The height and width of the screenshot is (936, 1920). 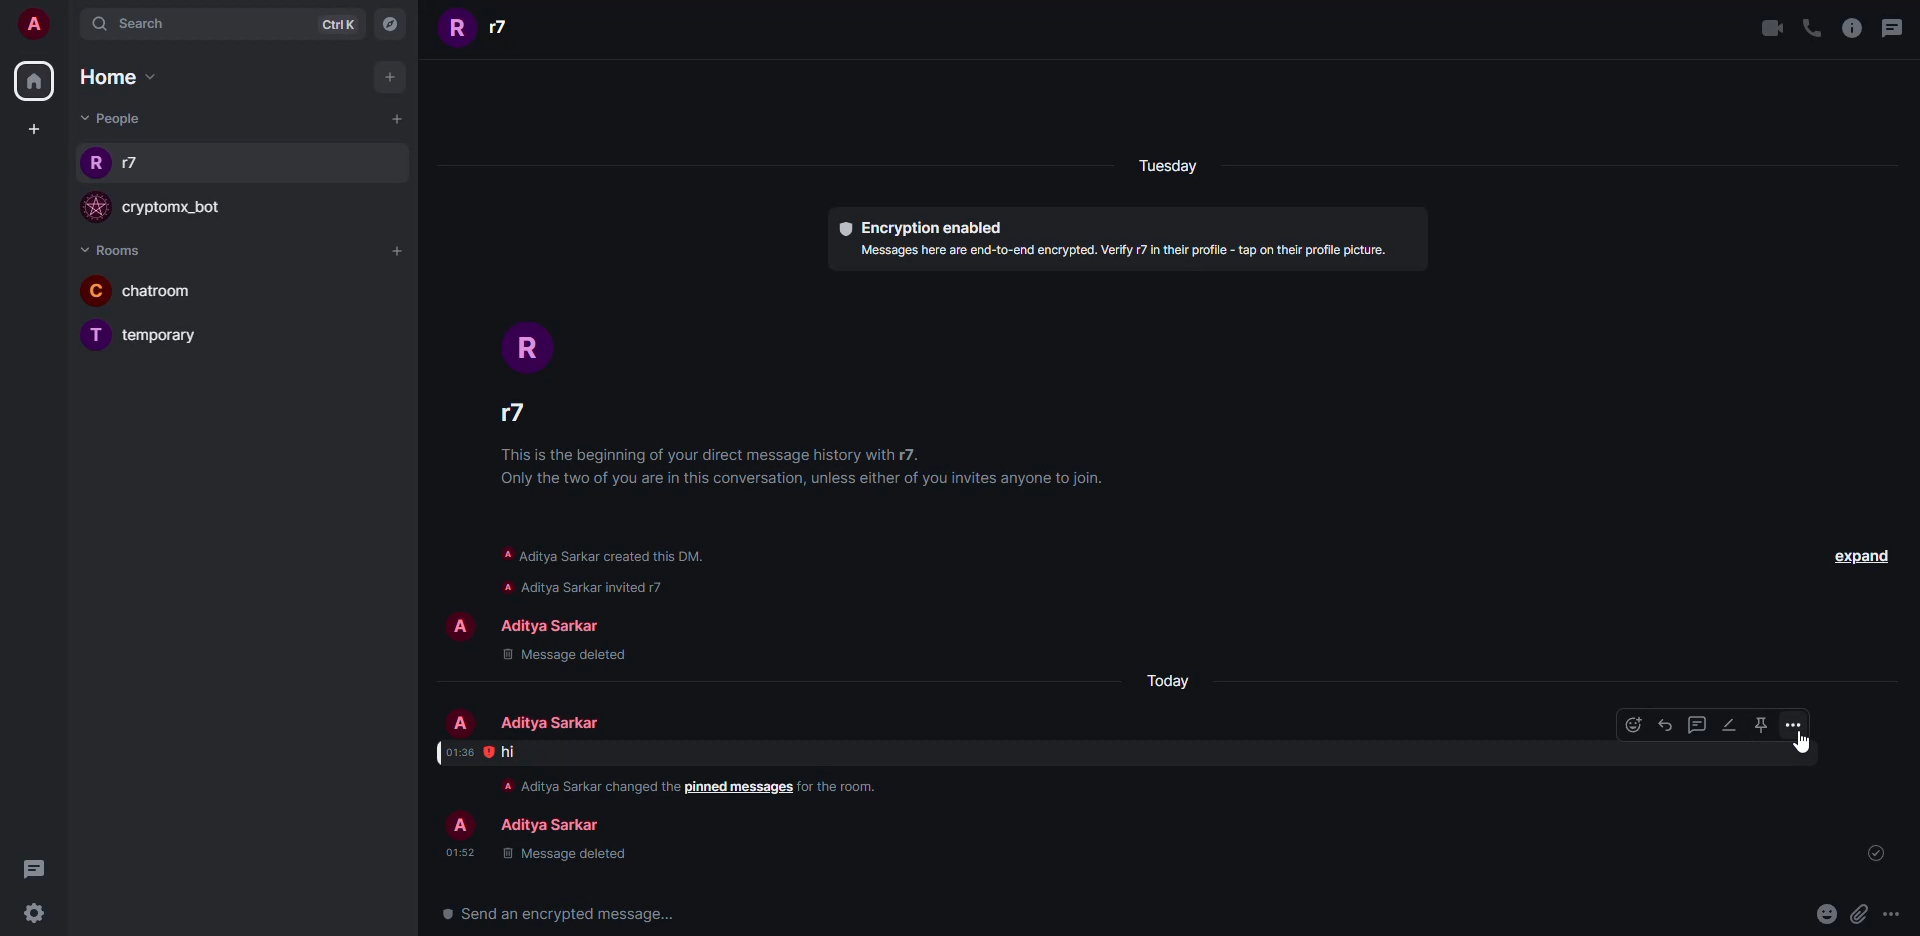 I want to click on thread, so click(x=1697, y=724).